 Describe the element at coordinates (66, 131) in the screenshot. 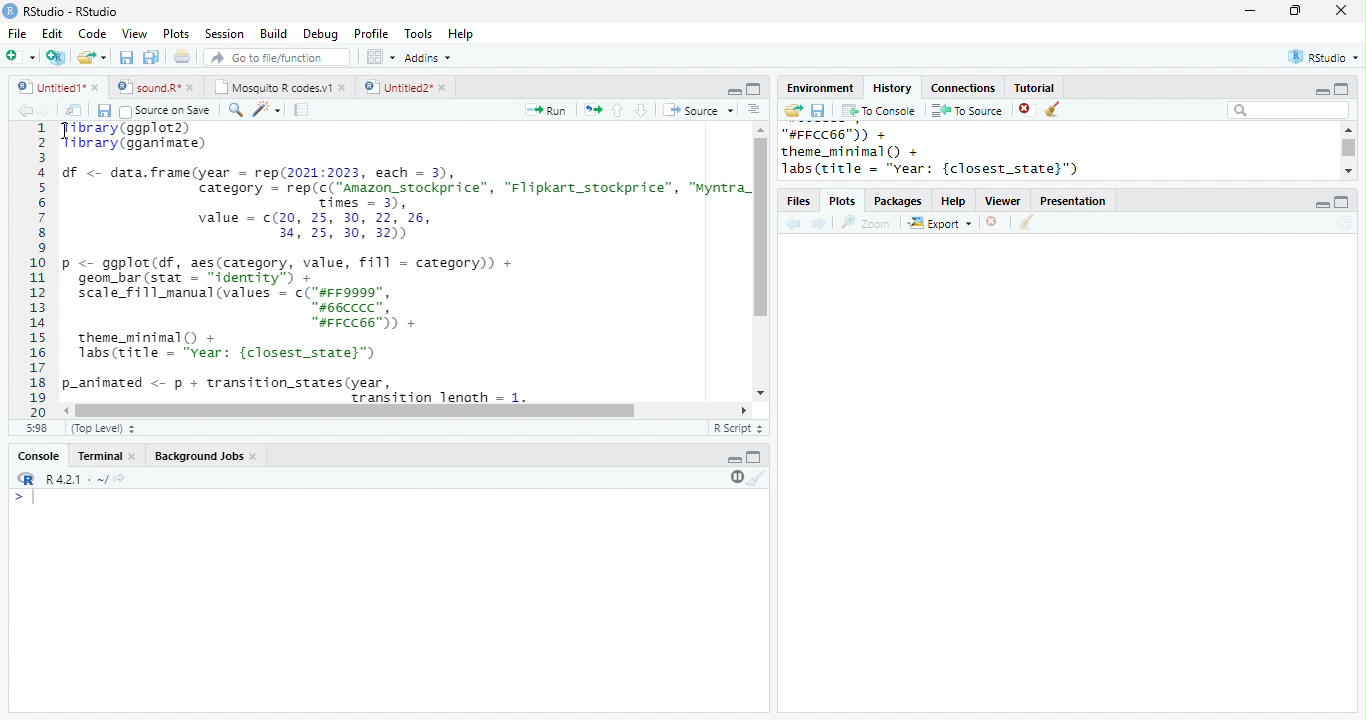

I see `cursor` at that location.